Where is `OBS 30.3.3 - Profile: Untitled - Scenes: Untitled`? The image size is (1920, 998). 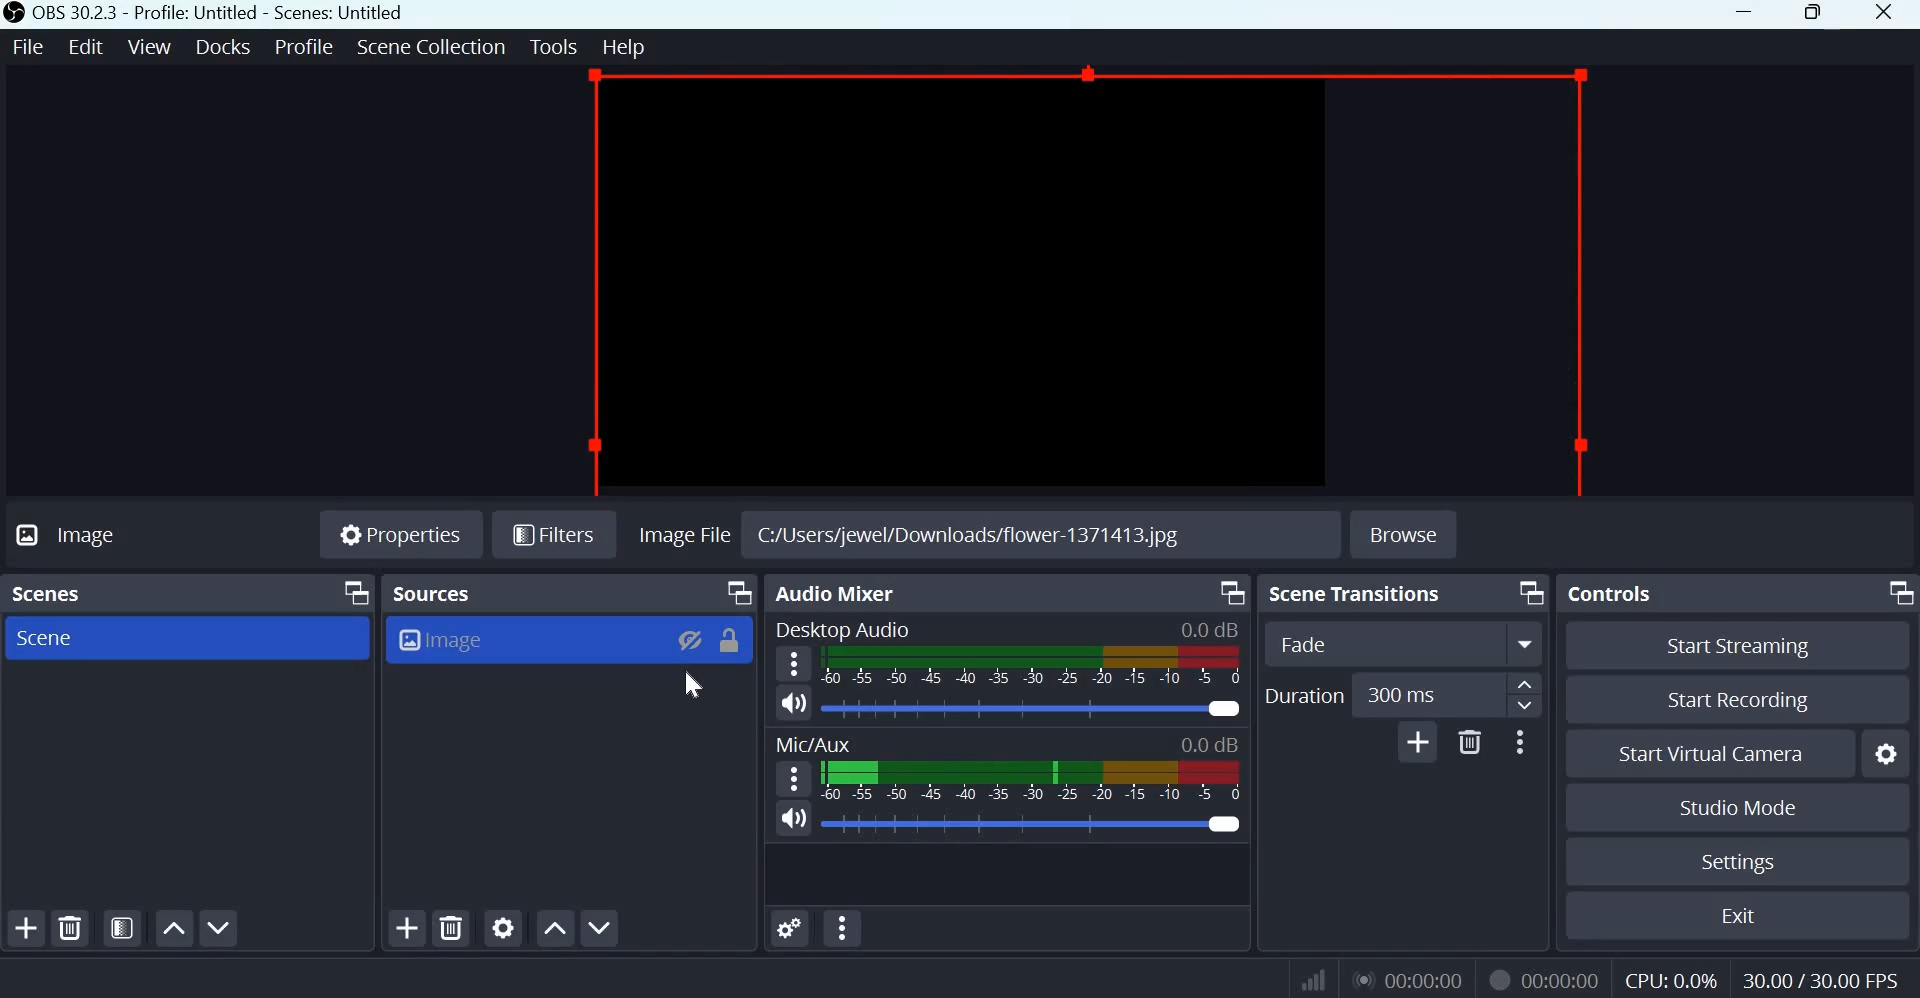 OBS 30.3.3 - Profile: Untitled - Scenes: Untitled is located at coordinates (216, 14).